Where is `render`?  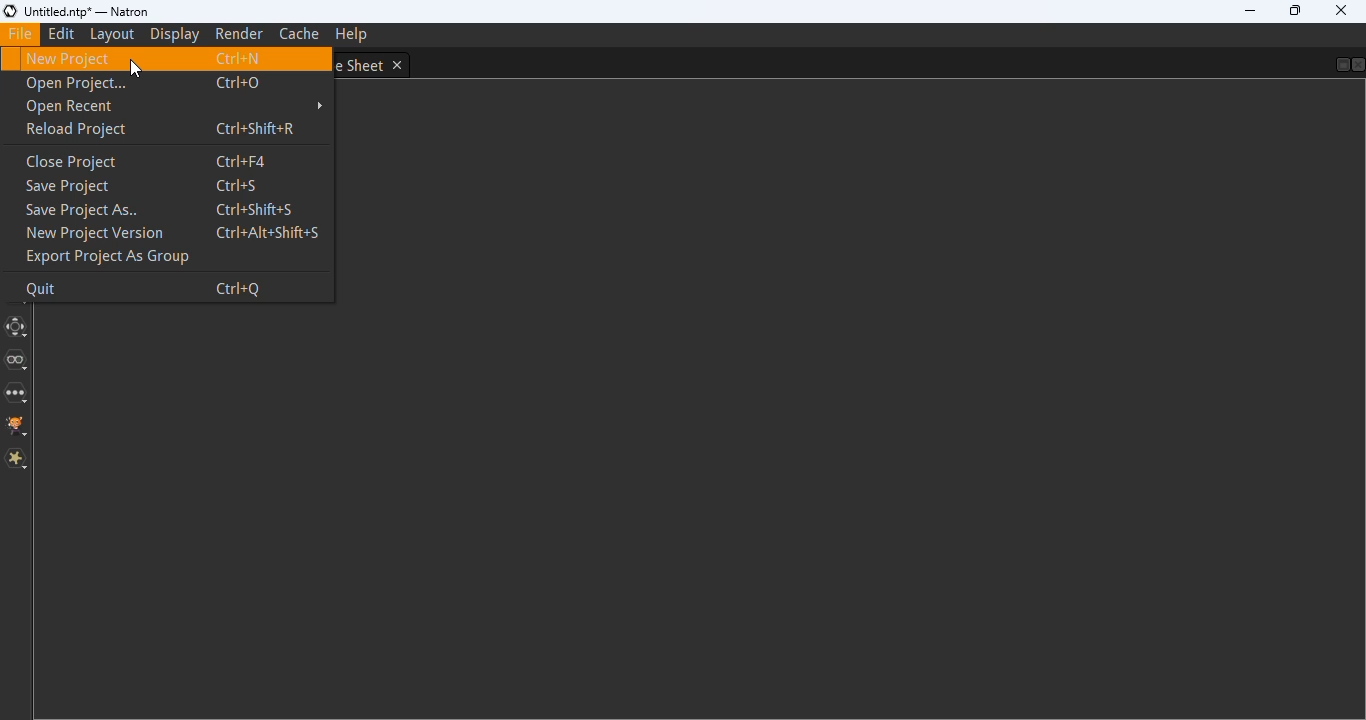
render is located at coordinates (239, 34).